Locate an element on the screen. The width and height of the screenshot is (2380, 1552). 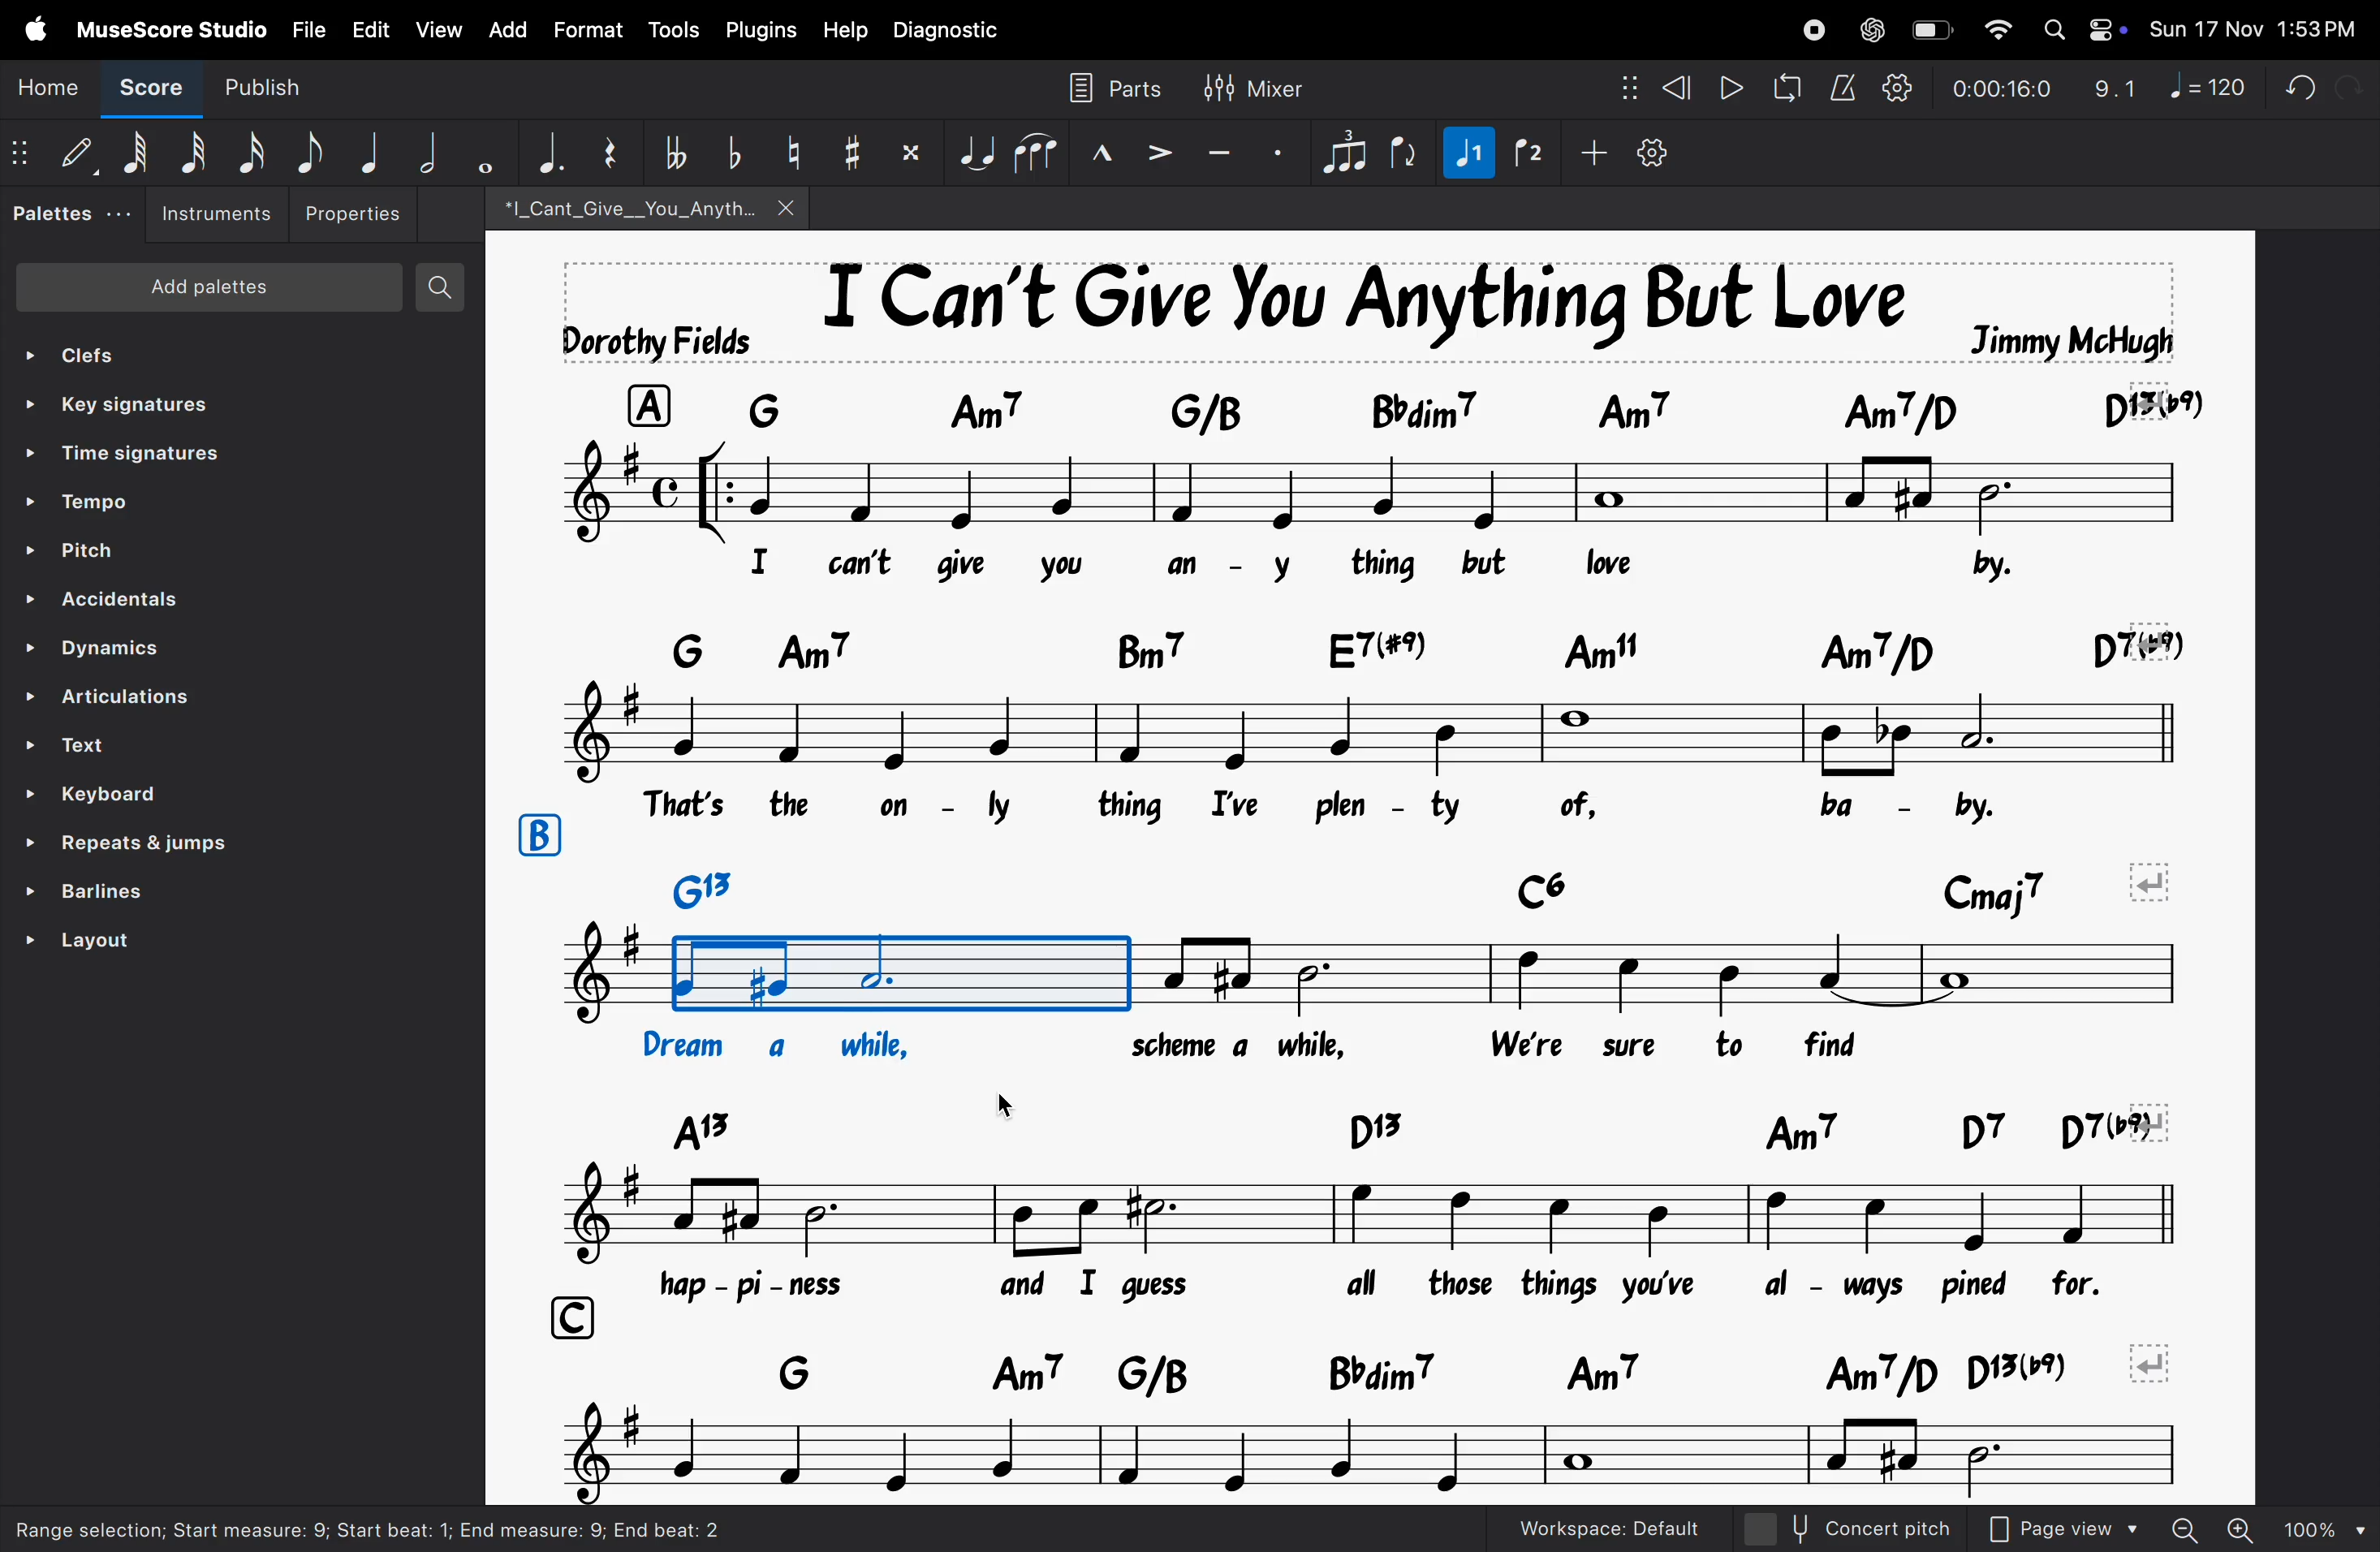
Default is located at coordinates (75, 153).